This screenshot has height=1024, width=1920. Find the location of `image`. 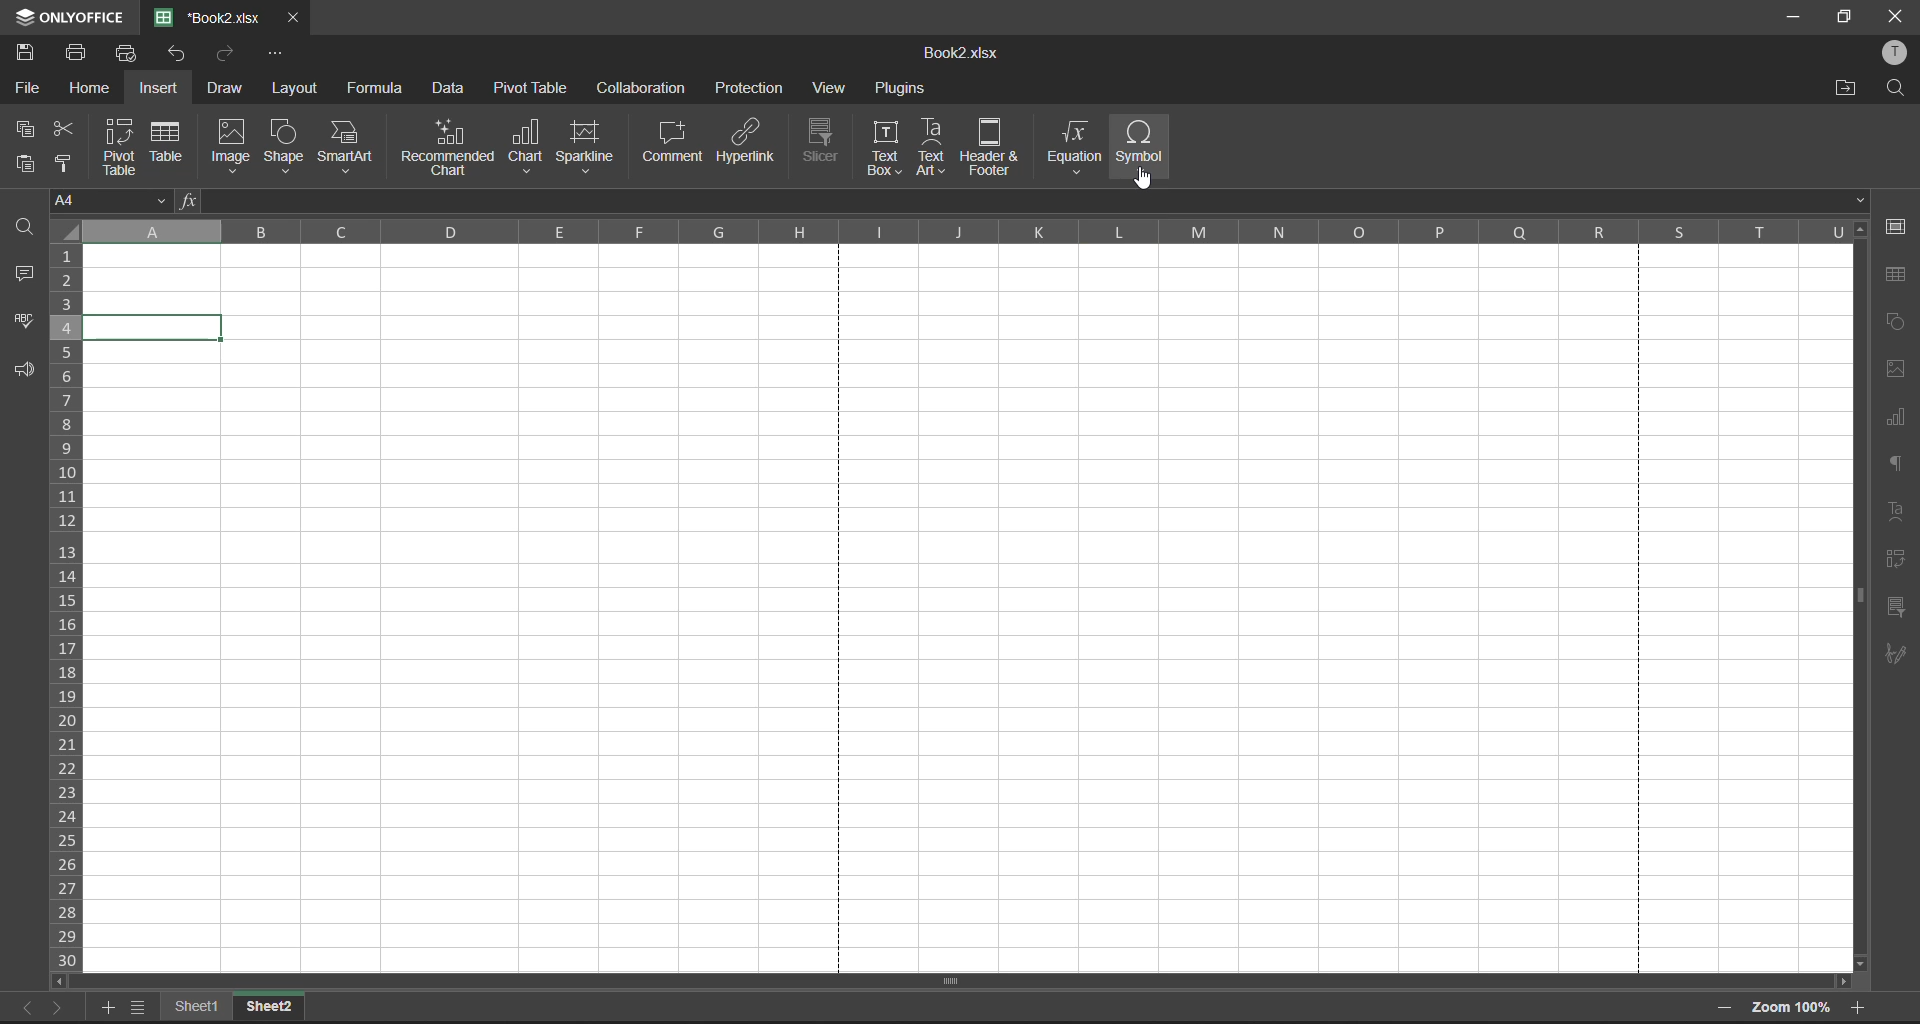

image is located at coordinates (232, 146).